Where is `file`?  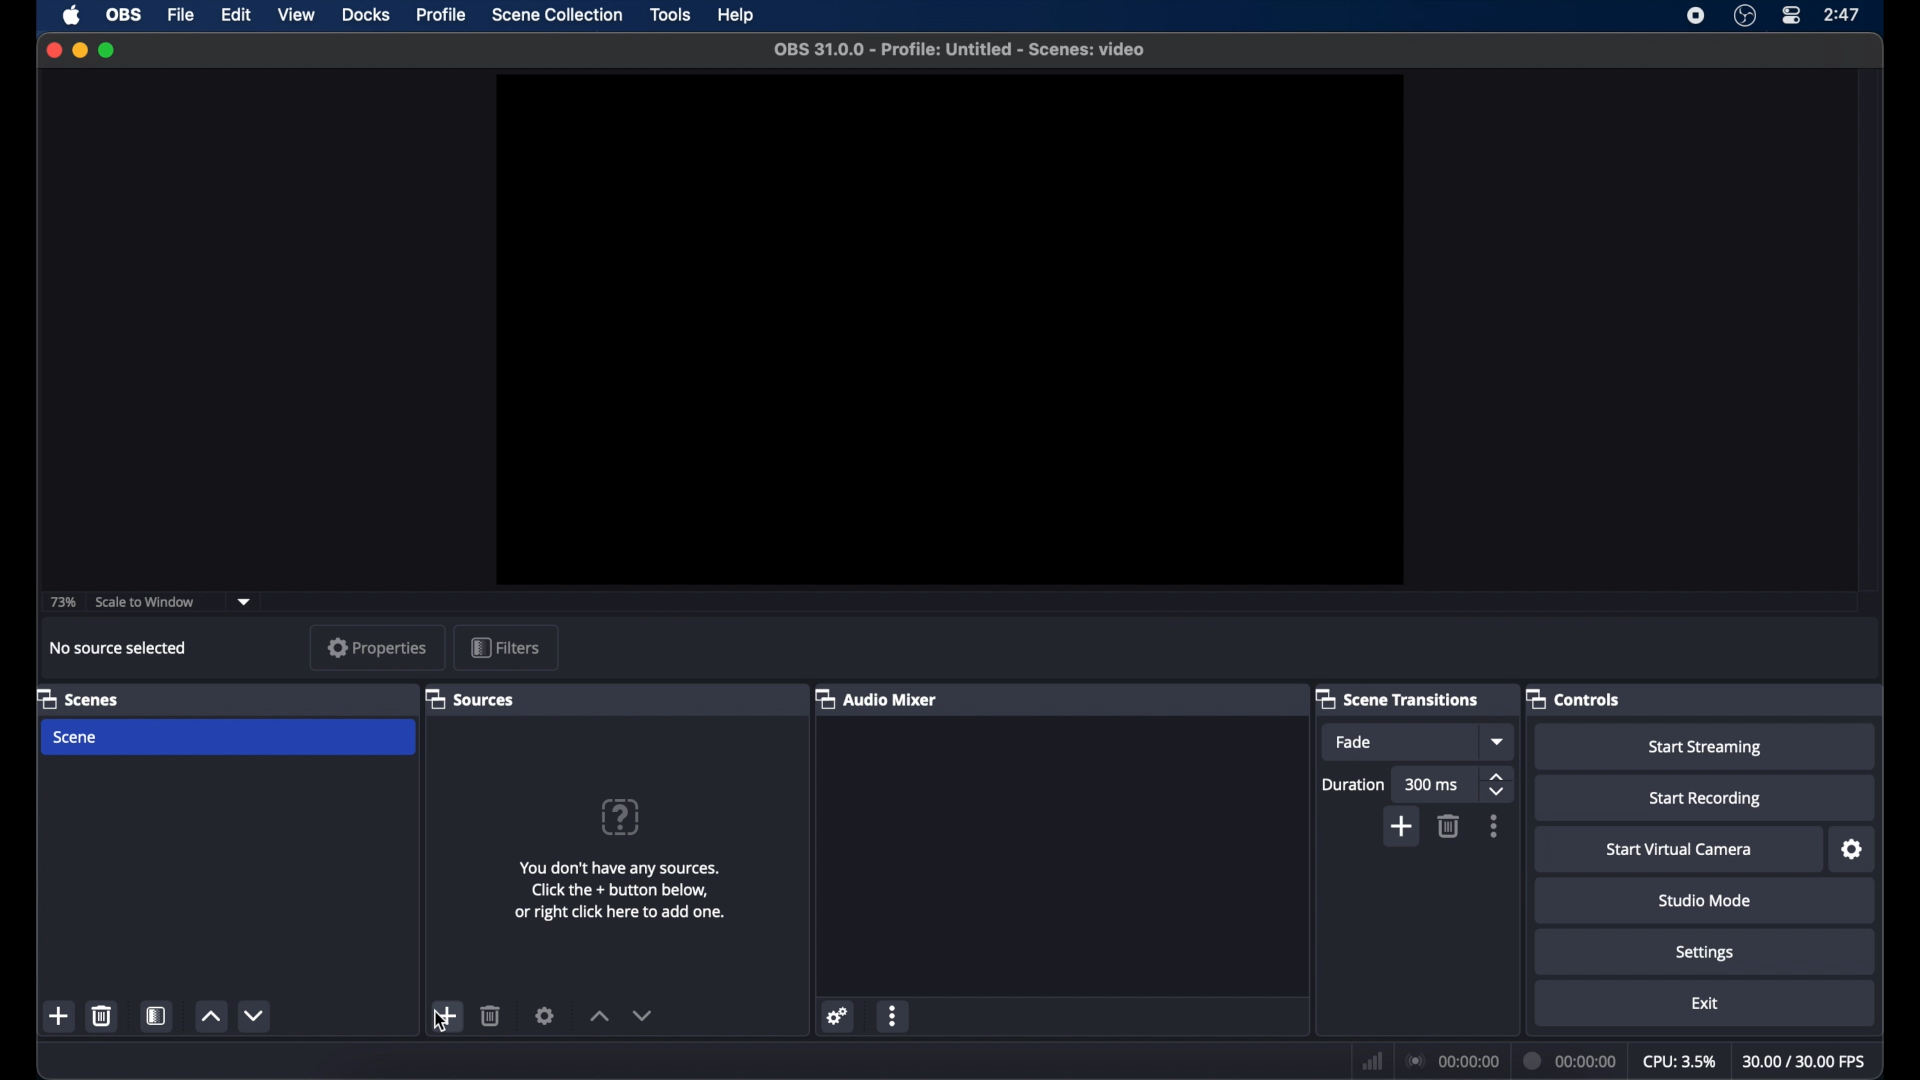
file is located at coordinates (182, 15).